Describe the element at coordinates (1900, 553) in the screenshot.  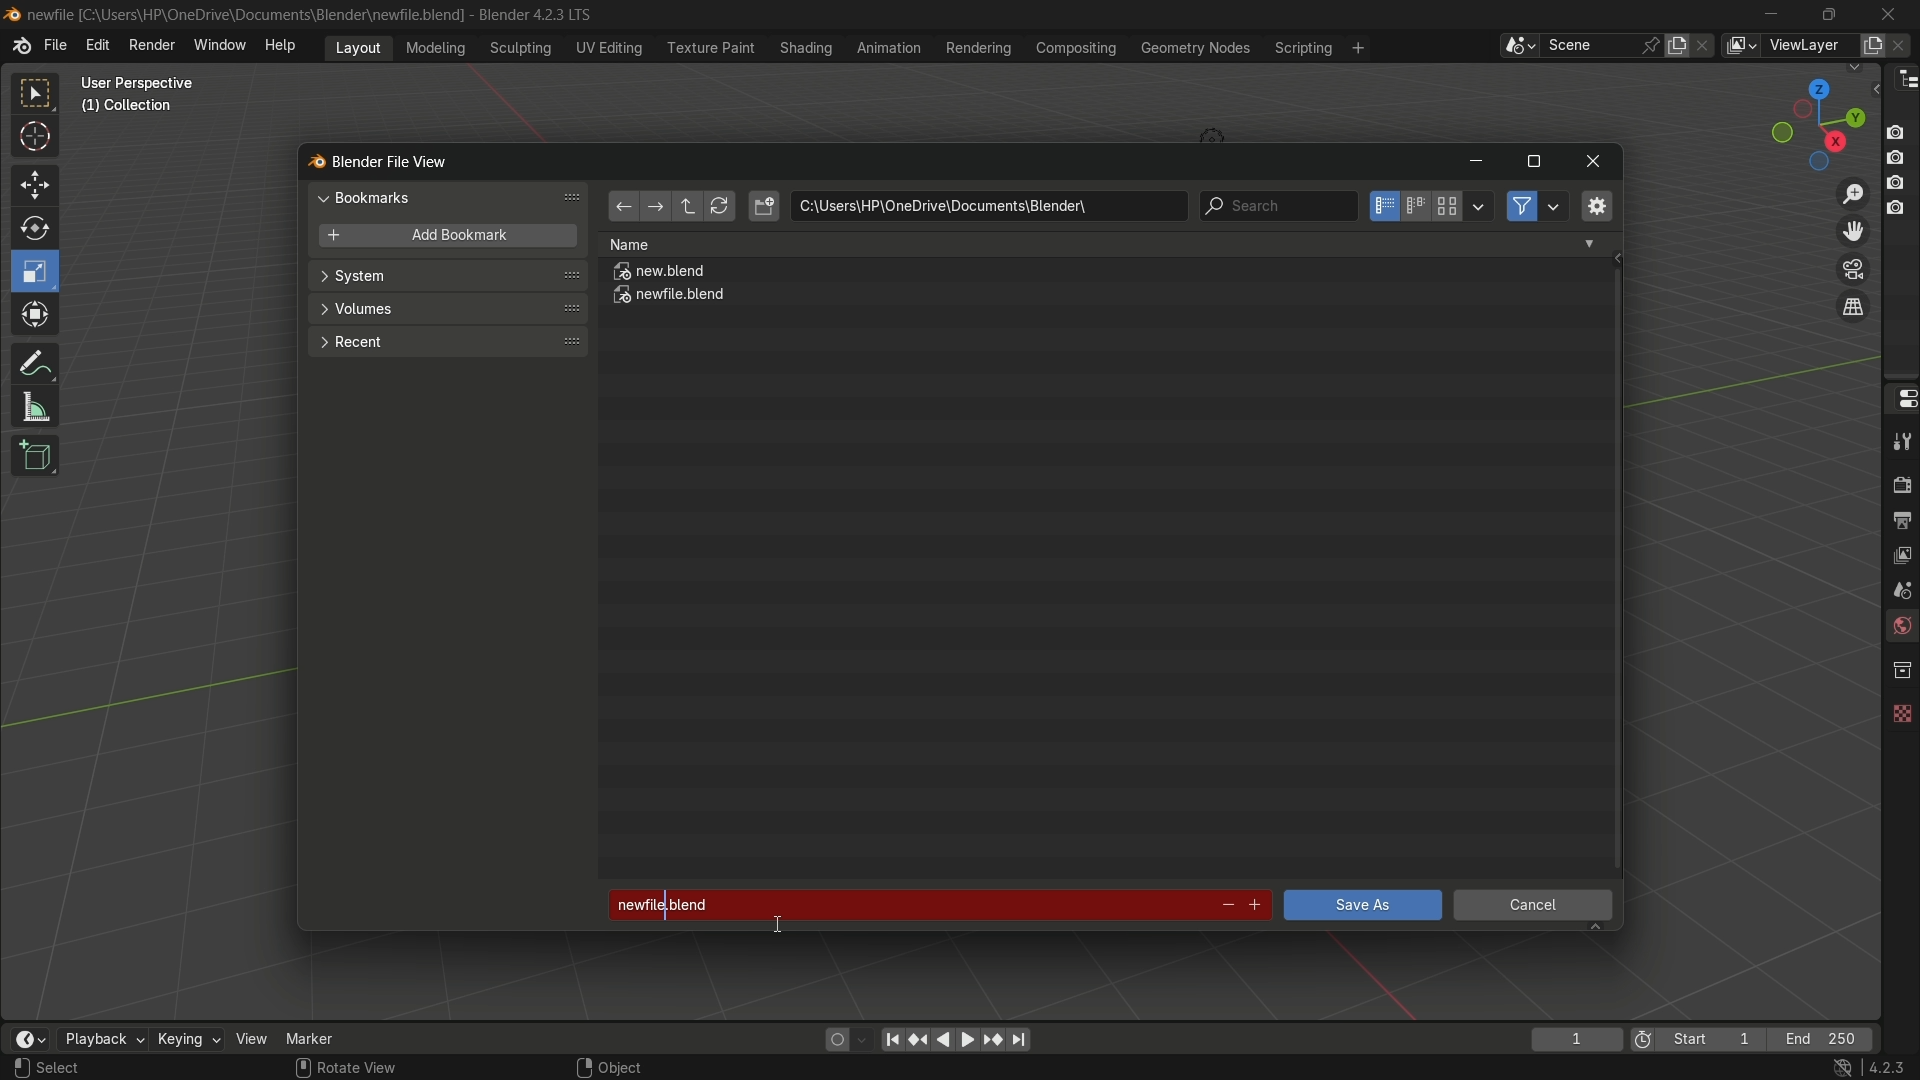
I see `view layer` at that location.